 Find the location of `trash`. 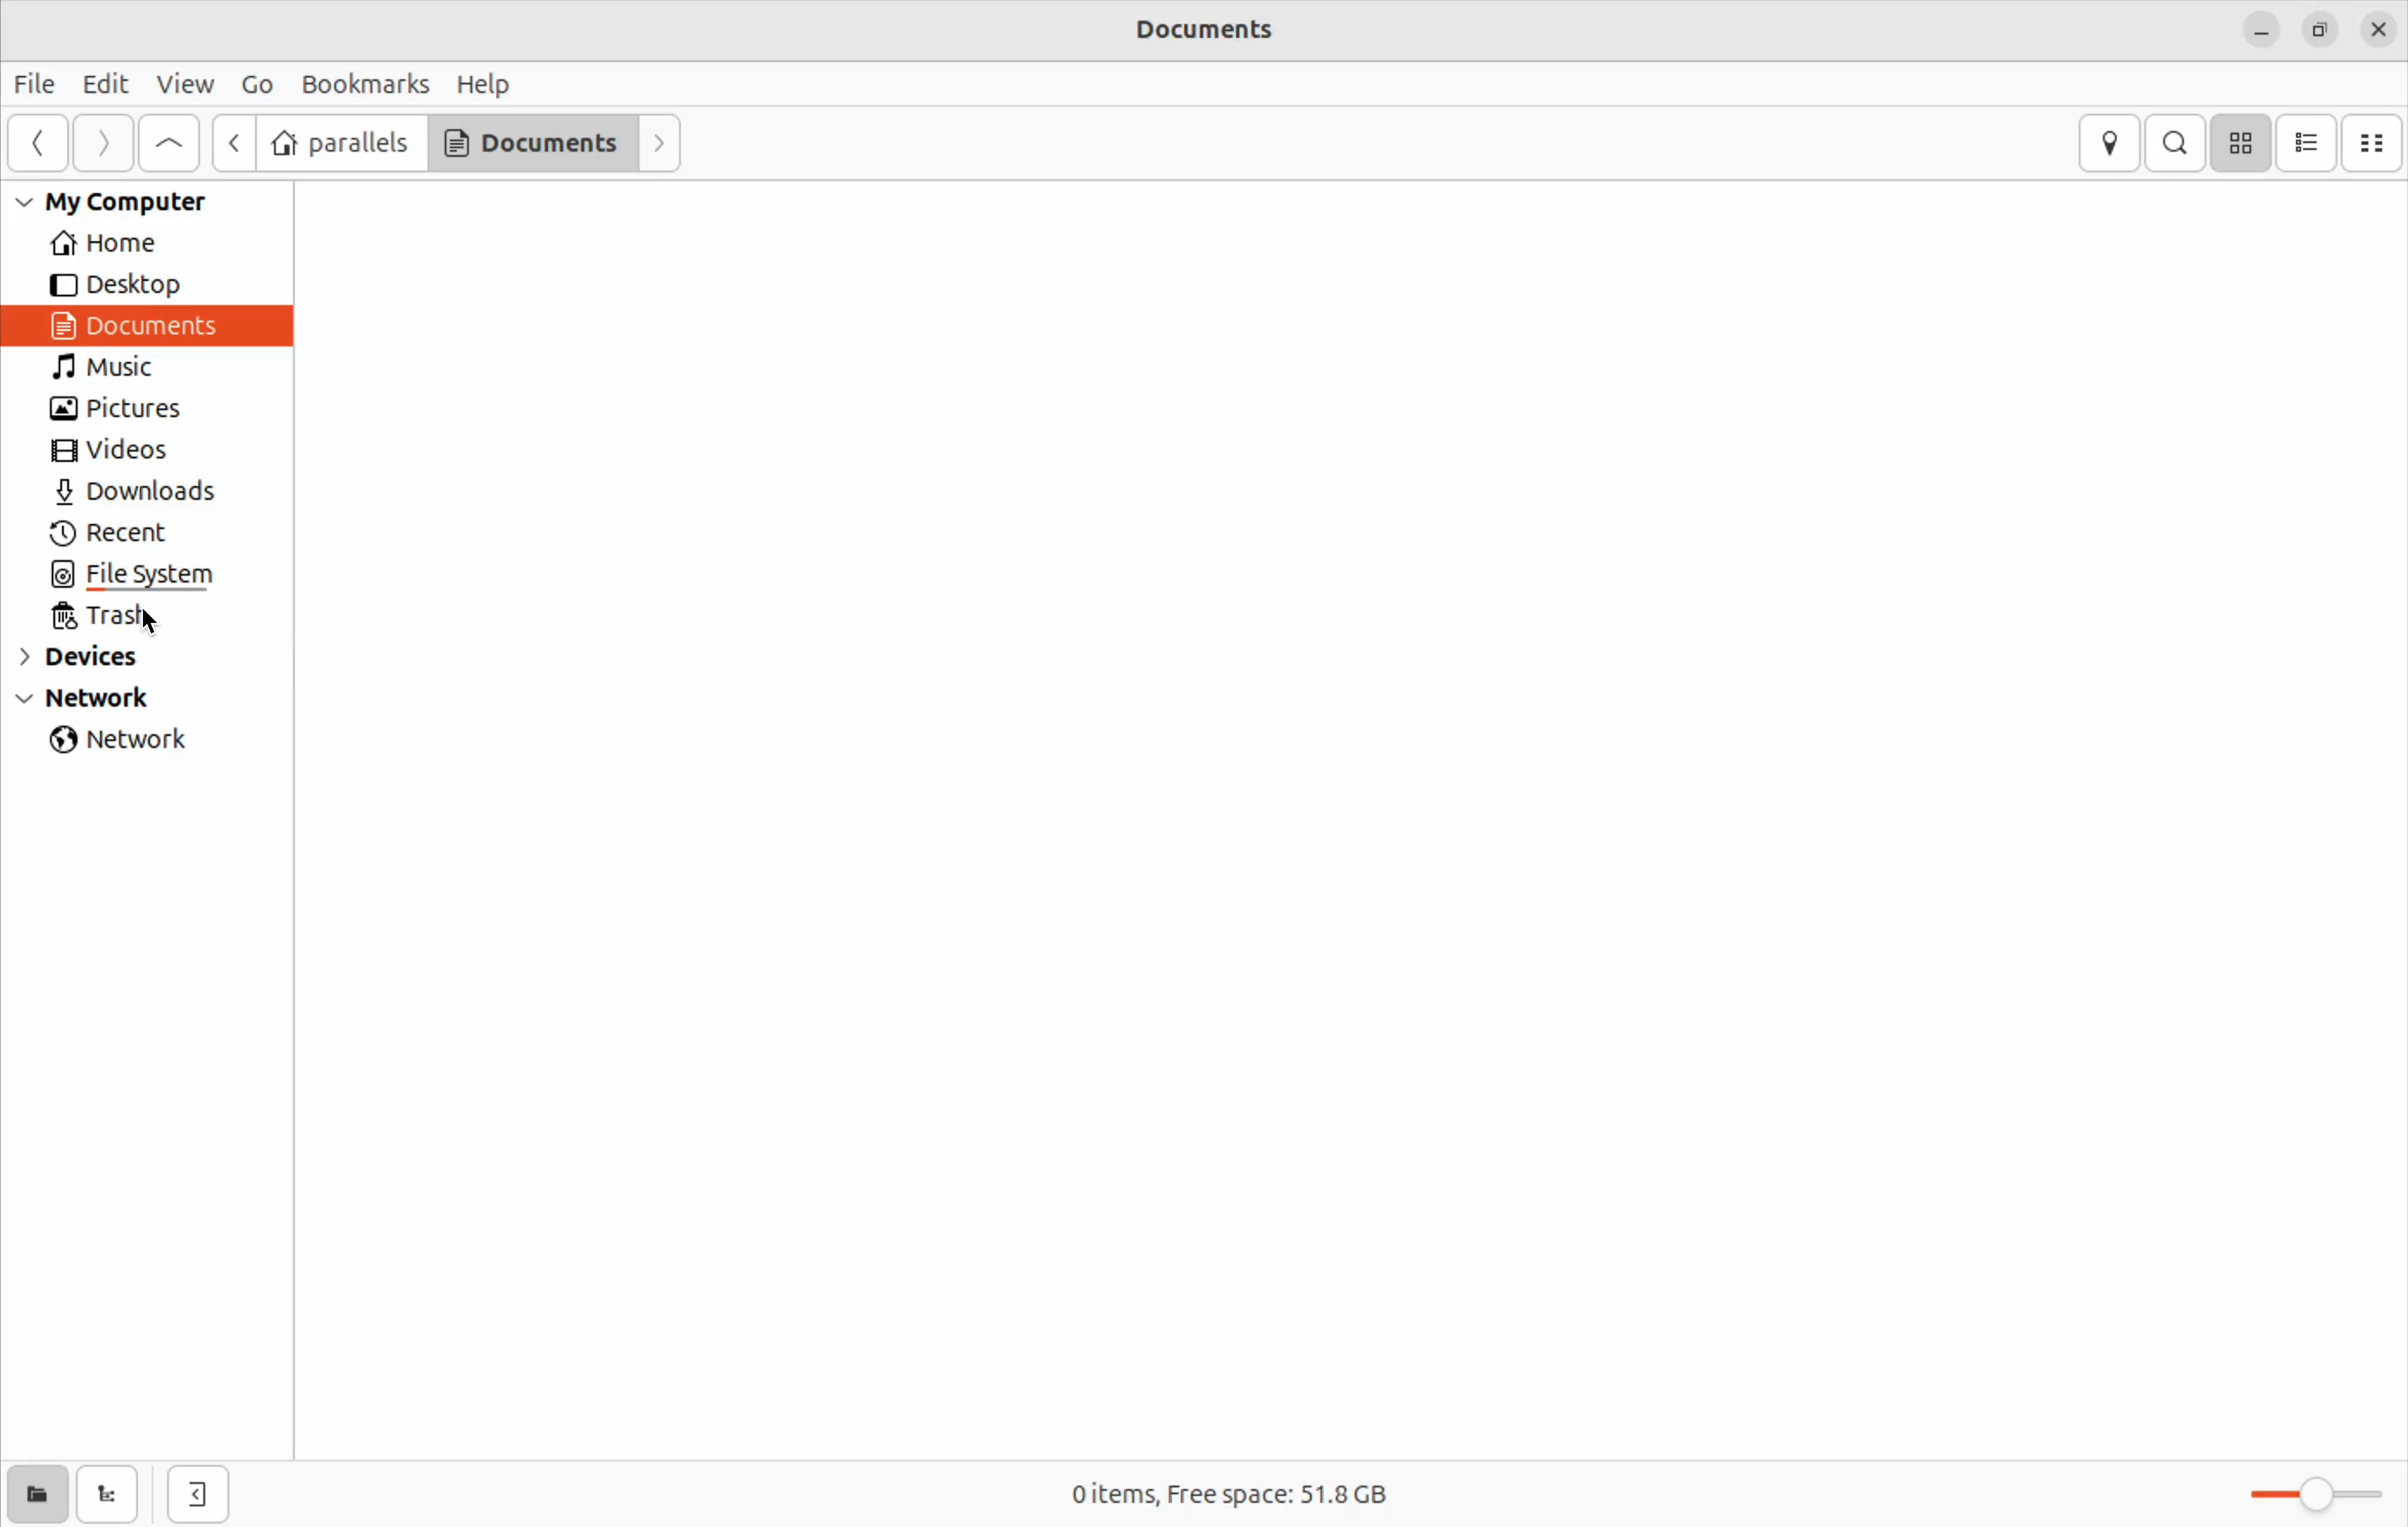

trash is located at coordinates (134, 615).